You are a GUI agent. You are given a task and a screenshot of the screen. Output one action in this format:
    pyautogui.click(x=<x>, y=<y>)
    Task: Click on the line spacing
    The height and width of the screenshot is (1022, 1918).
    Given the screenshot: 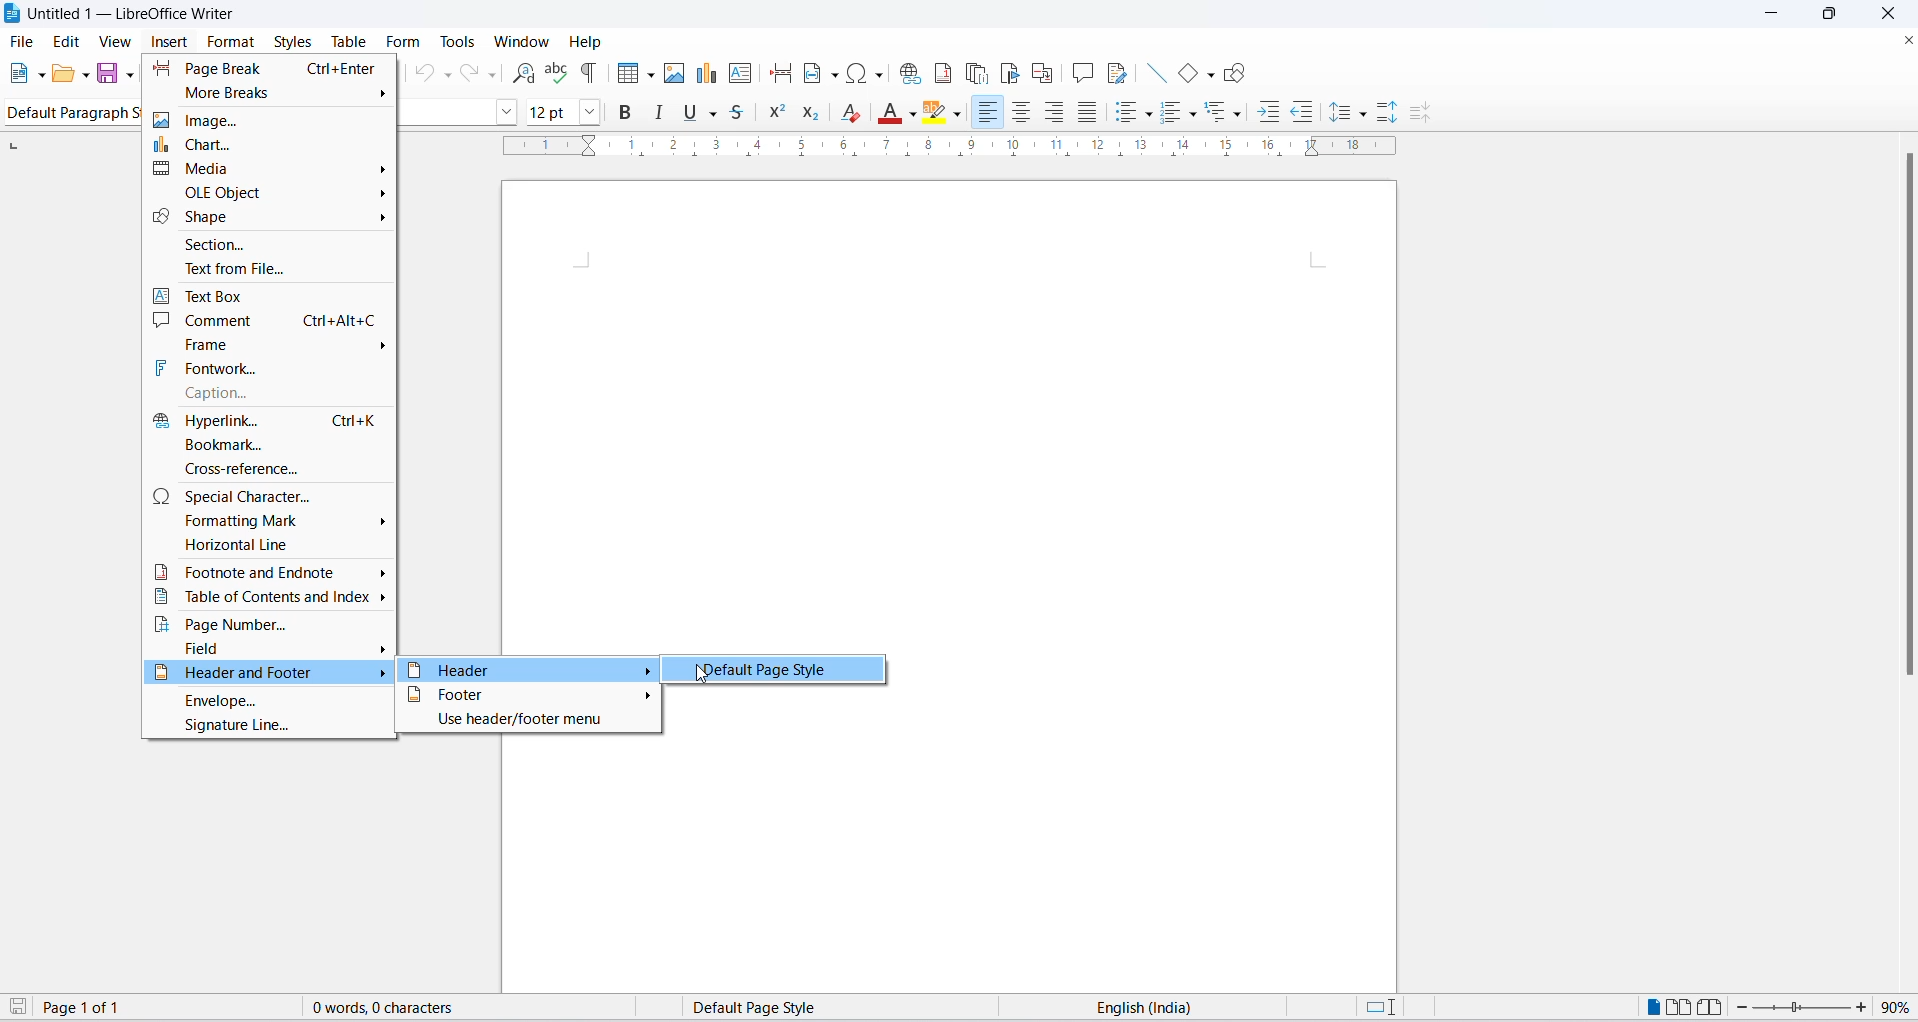 What is the action you would take?
    pyautogui.click(x=1343, y=114)
    